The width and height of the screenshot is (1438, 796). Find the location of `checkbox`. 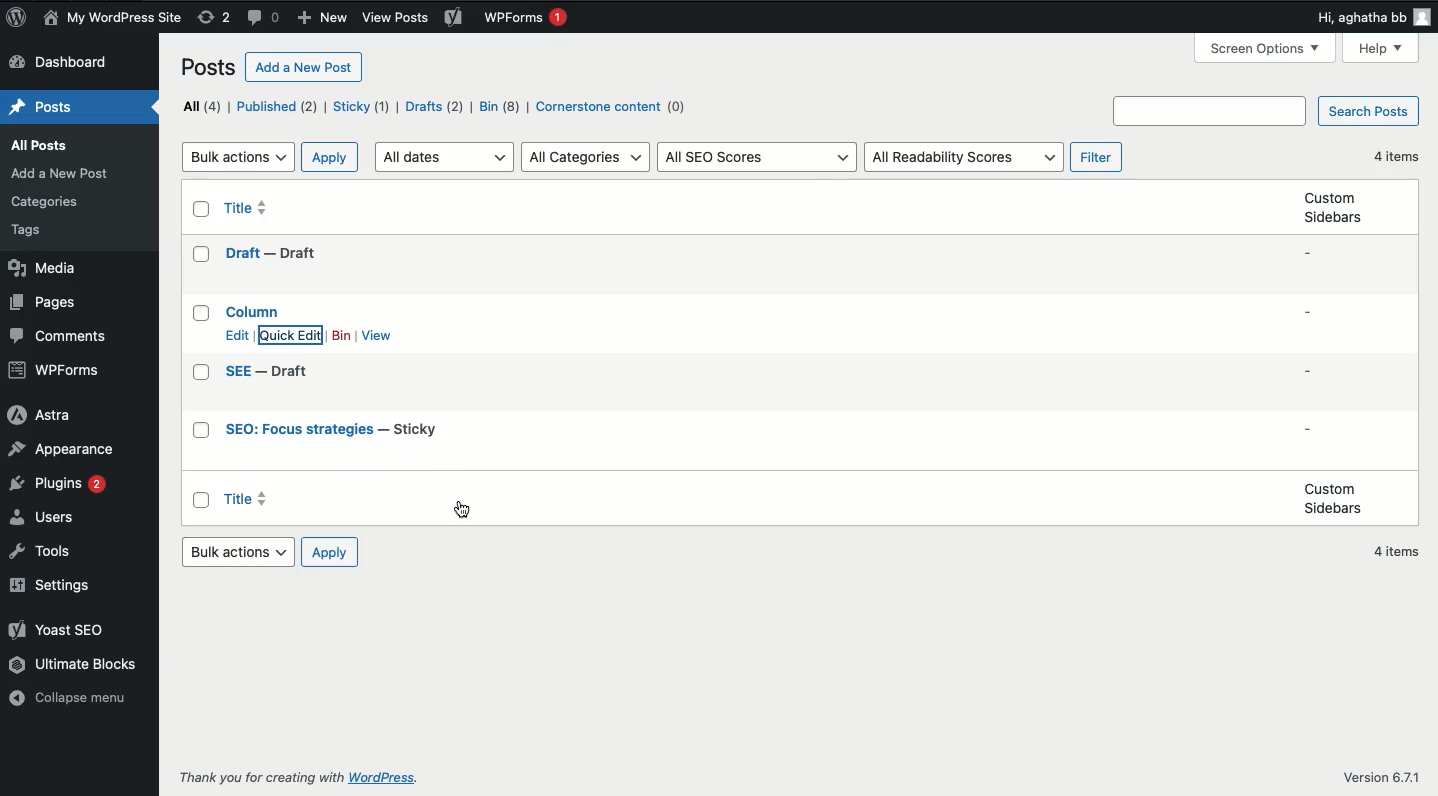

checkbox is located at coordinates (201, 499).